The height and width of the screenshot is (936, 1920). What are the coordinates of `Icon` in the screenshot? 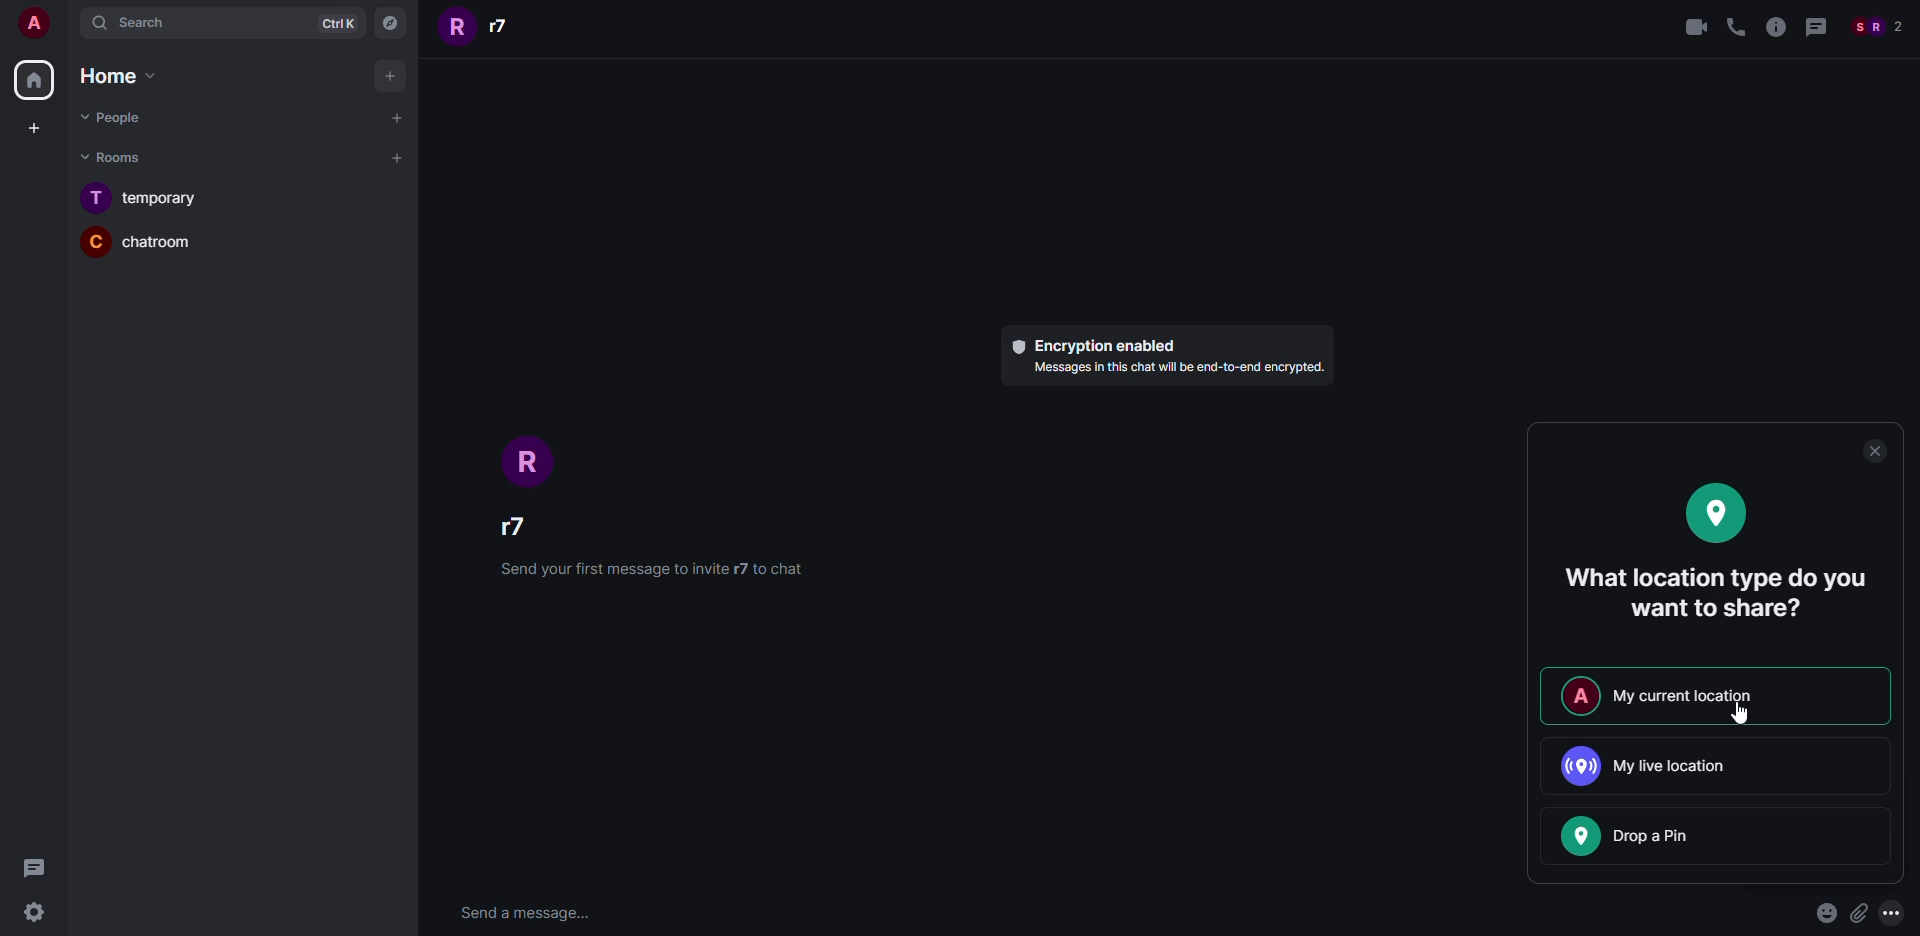 It's located at (535, 462).